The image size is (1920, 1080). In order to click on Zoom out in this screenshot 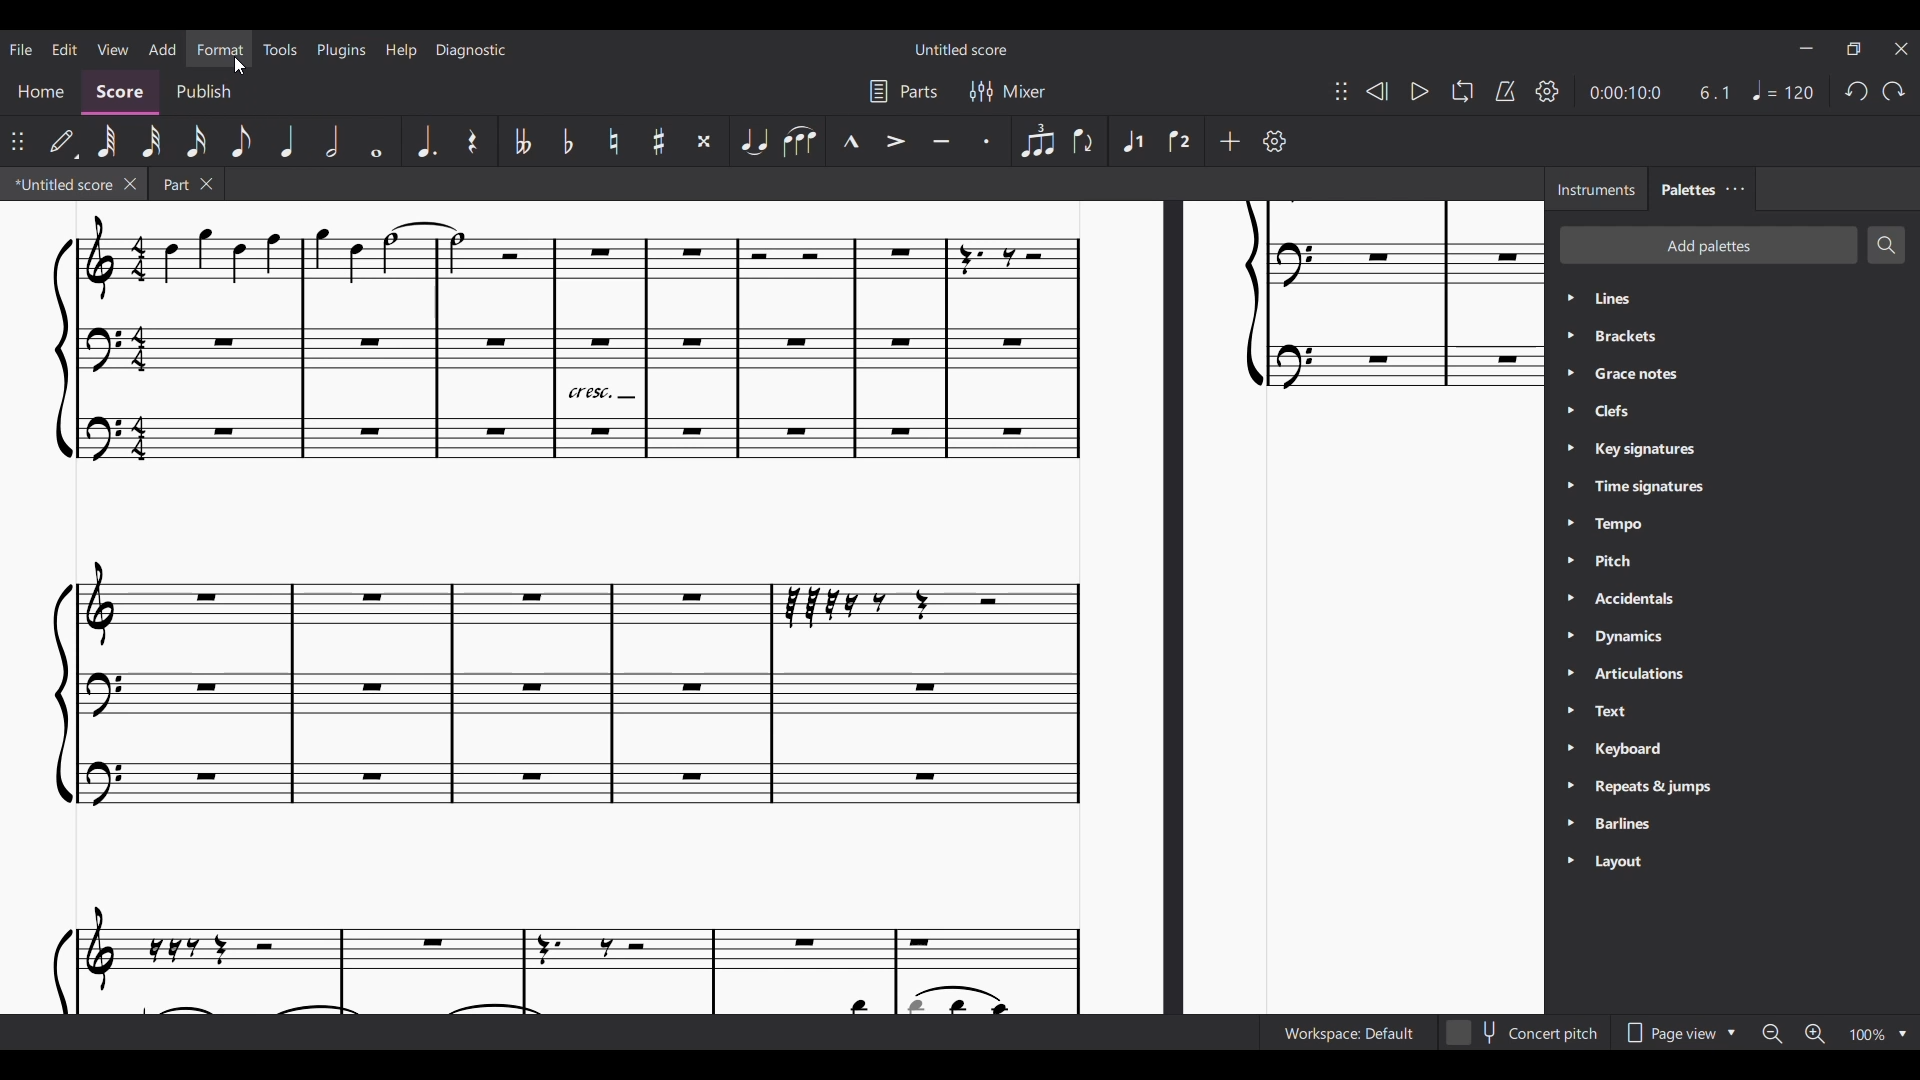, I will do `click(1772, 1034)`.